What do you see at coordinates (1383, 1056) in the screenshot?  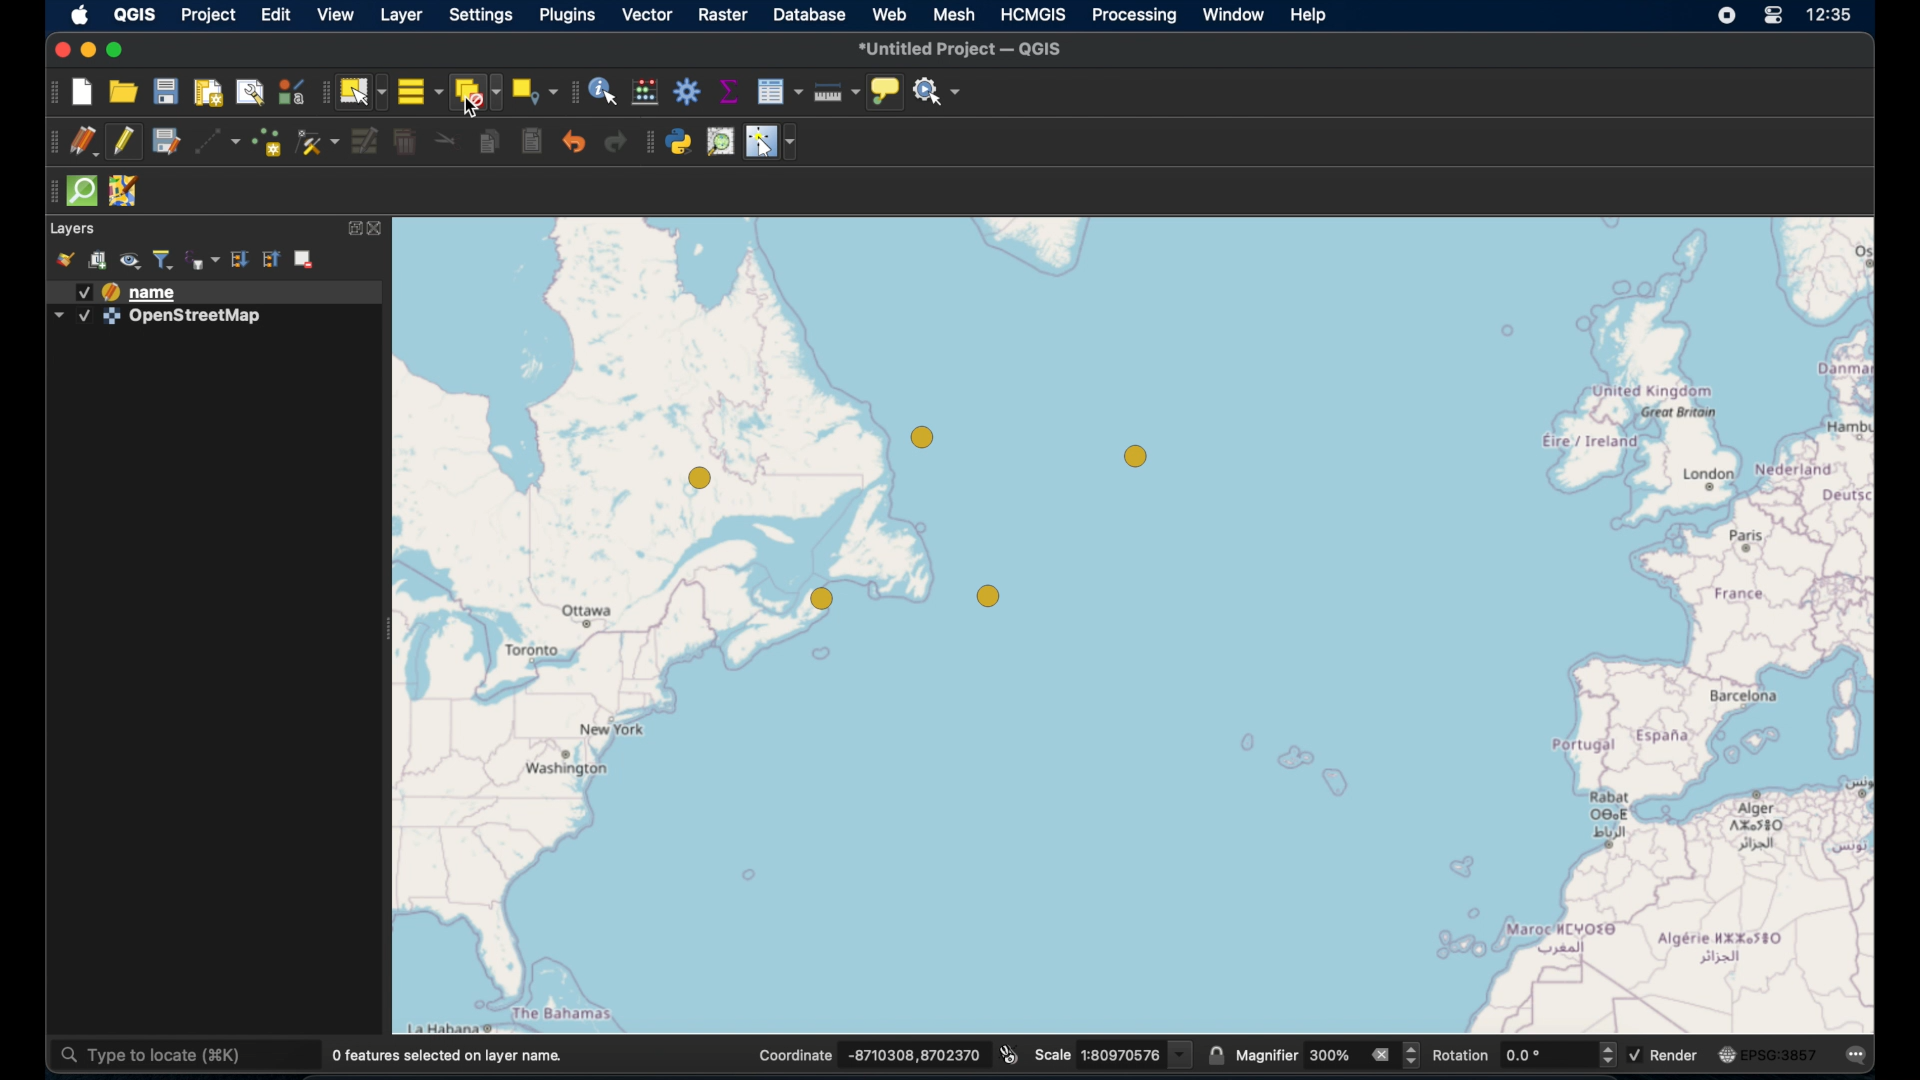 I see `clear value of magnifier` at bounding box center [1383, 1056].